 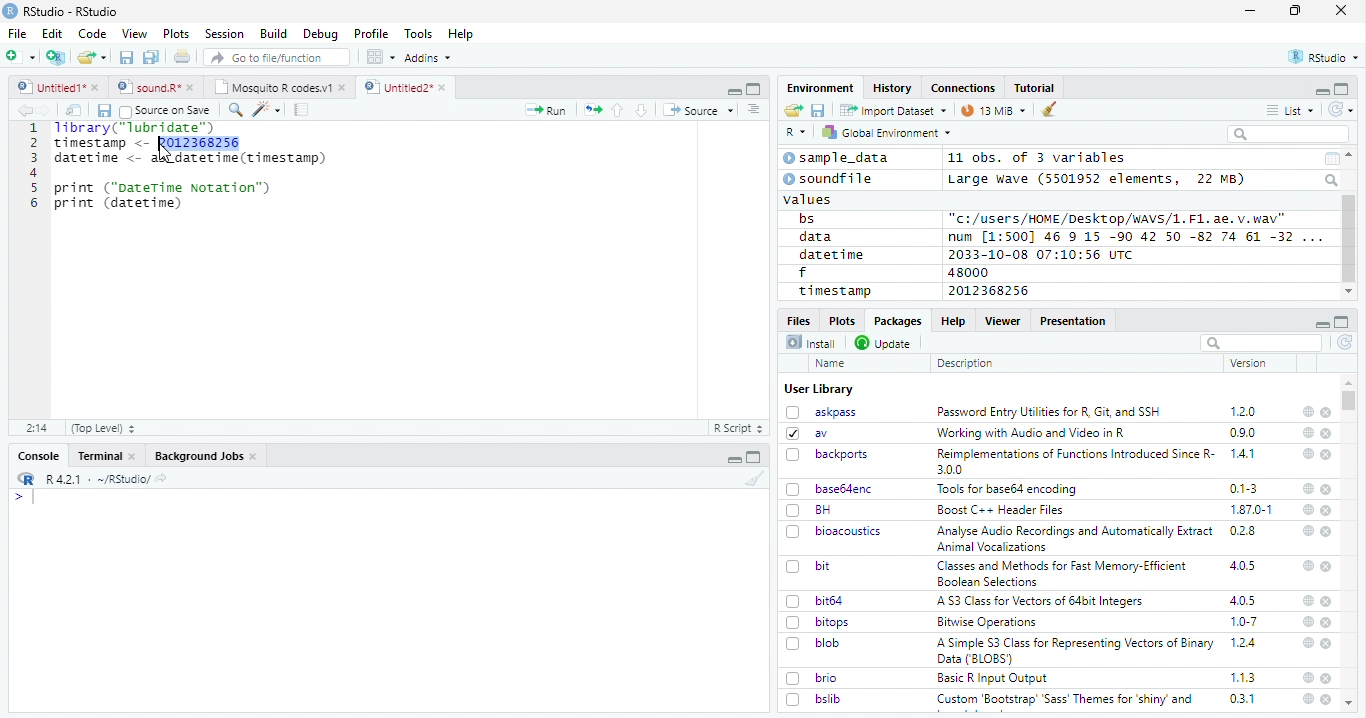 What do you see at coordinates (1327, 566) in the screenshot?
I see `close` at bounding box center [1327, 566].